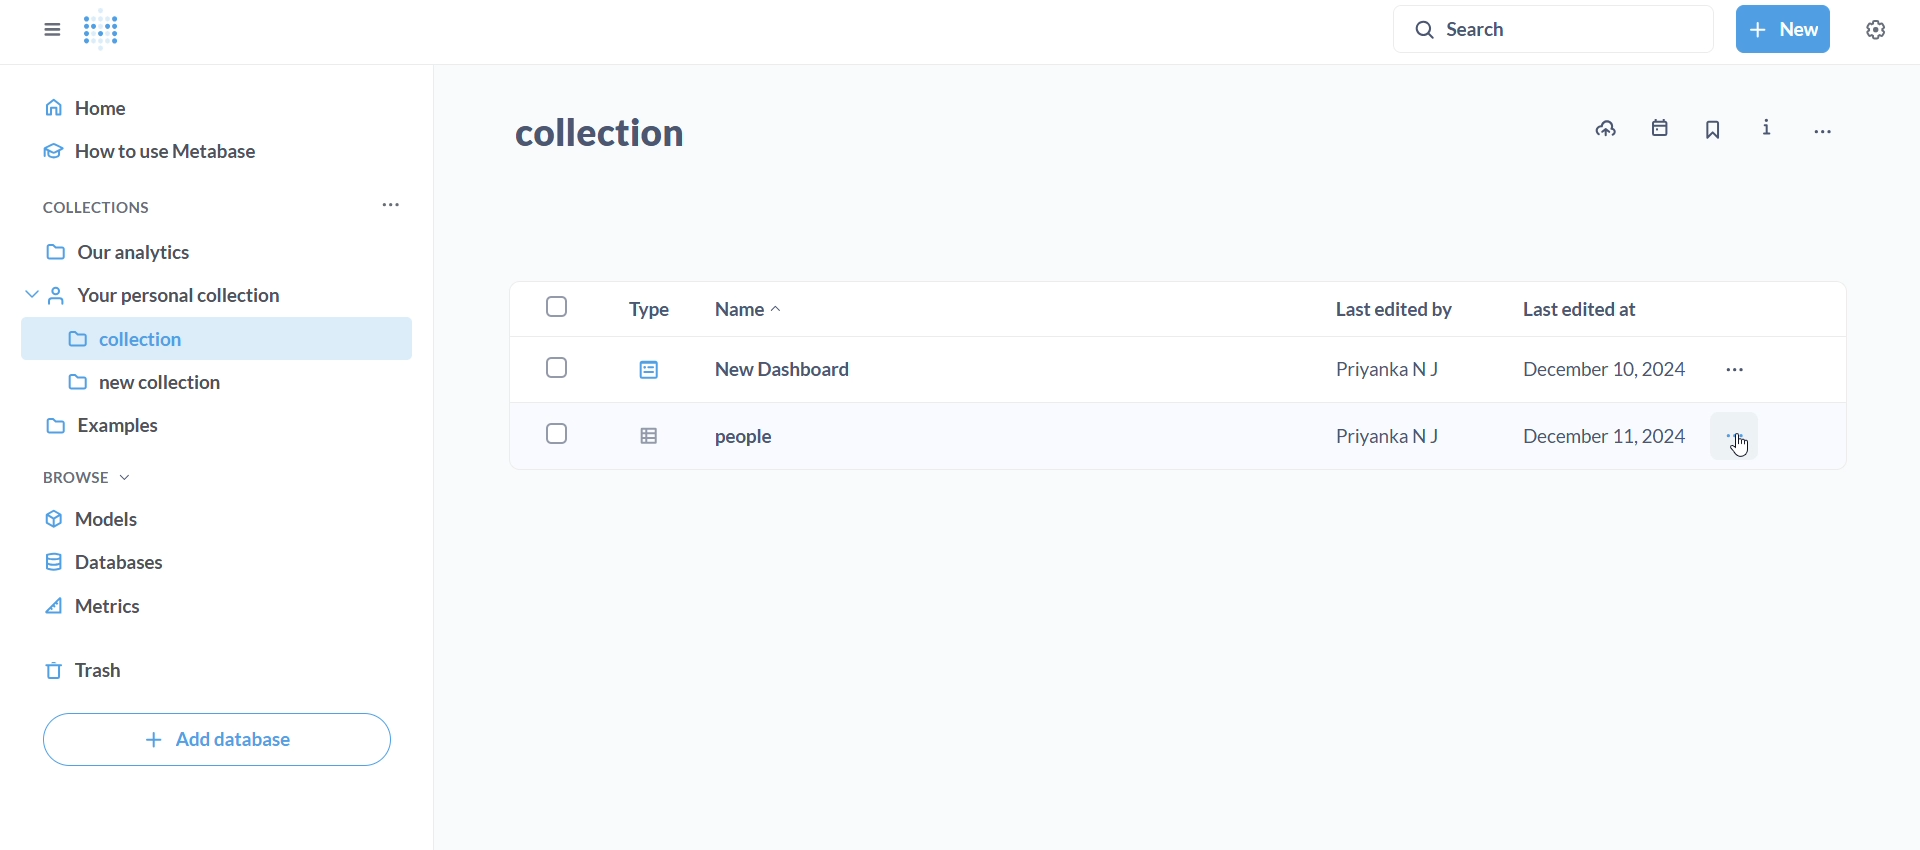 This screenshot has width=1920, height=850. Describe the element at coordinates (613, 137) in the screenshot. I see `collection` at that location.